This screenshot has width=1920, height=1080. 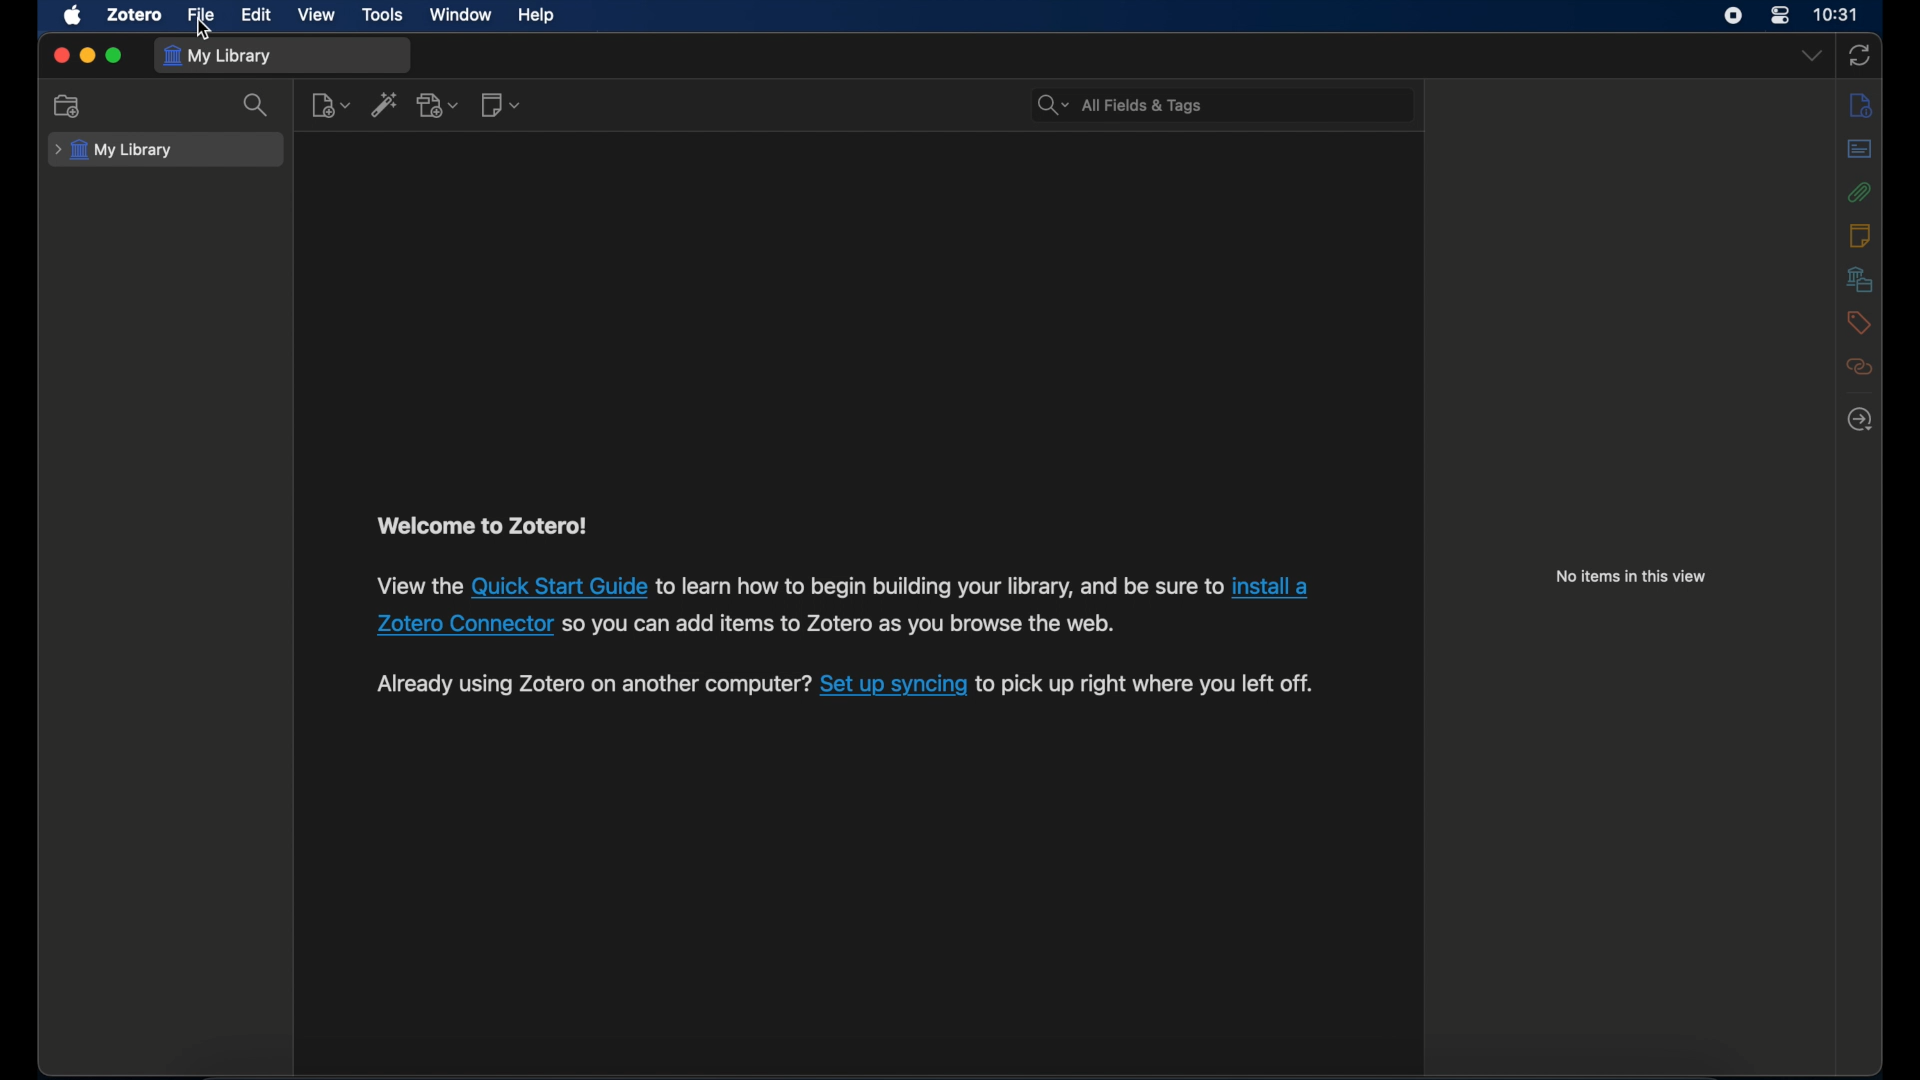 I want to click on abstract, so click(x=1860, y=149).